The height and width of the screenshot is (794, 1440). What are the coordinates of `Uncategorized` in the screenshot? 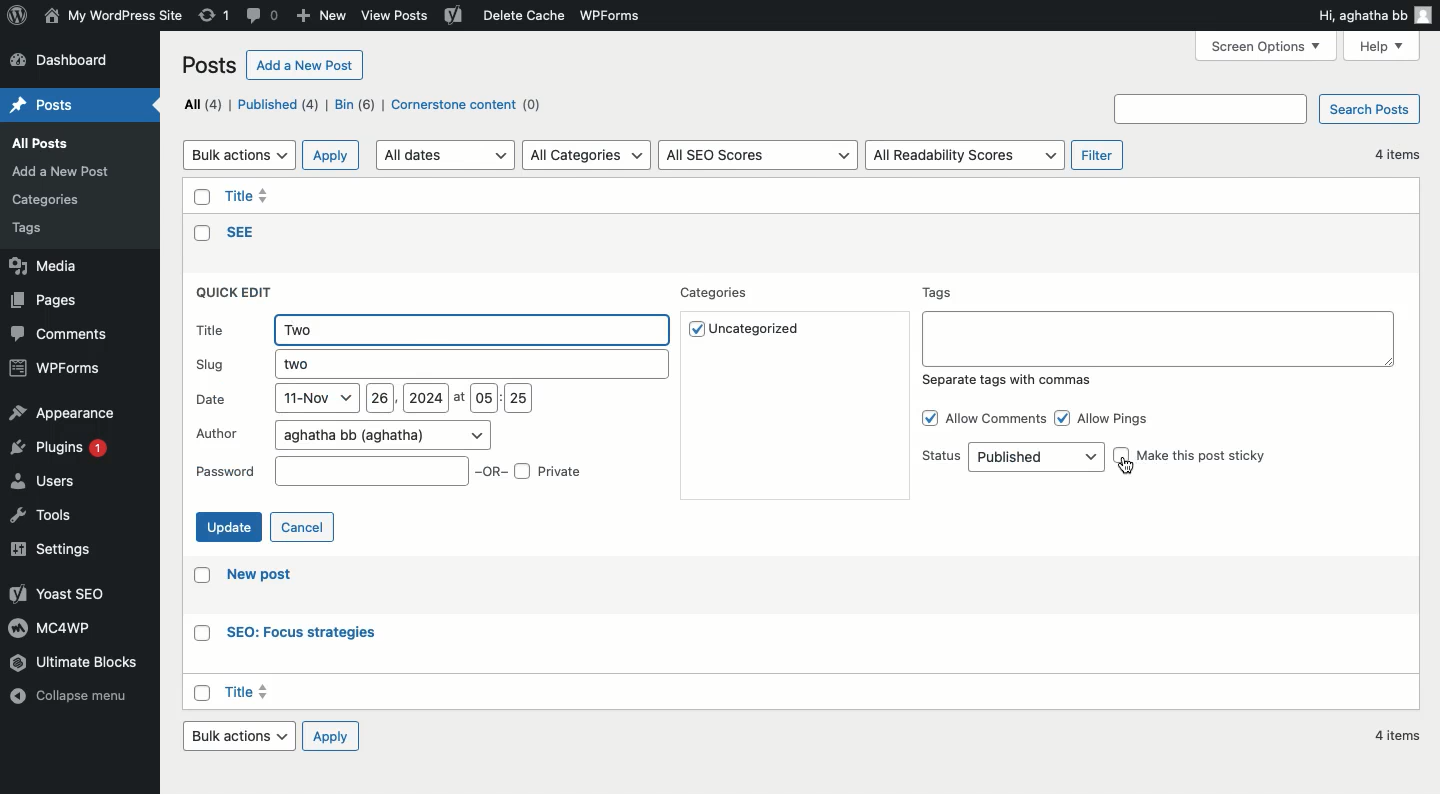 It's located at (758, 332).